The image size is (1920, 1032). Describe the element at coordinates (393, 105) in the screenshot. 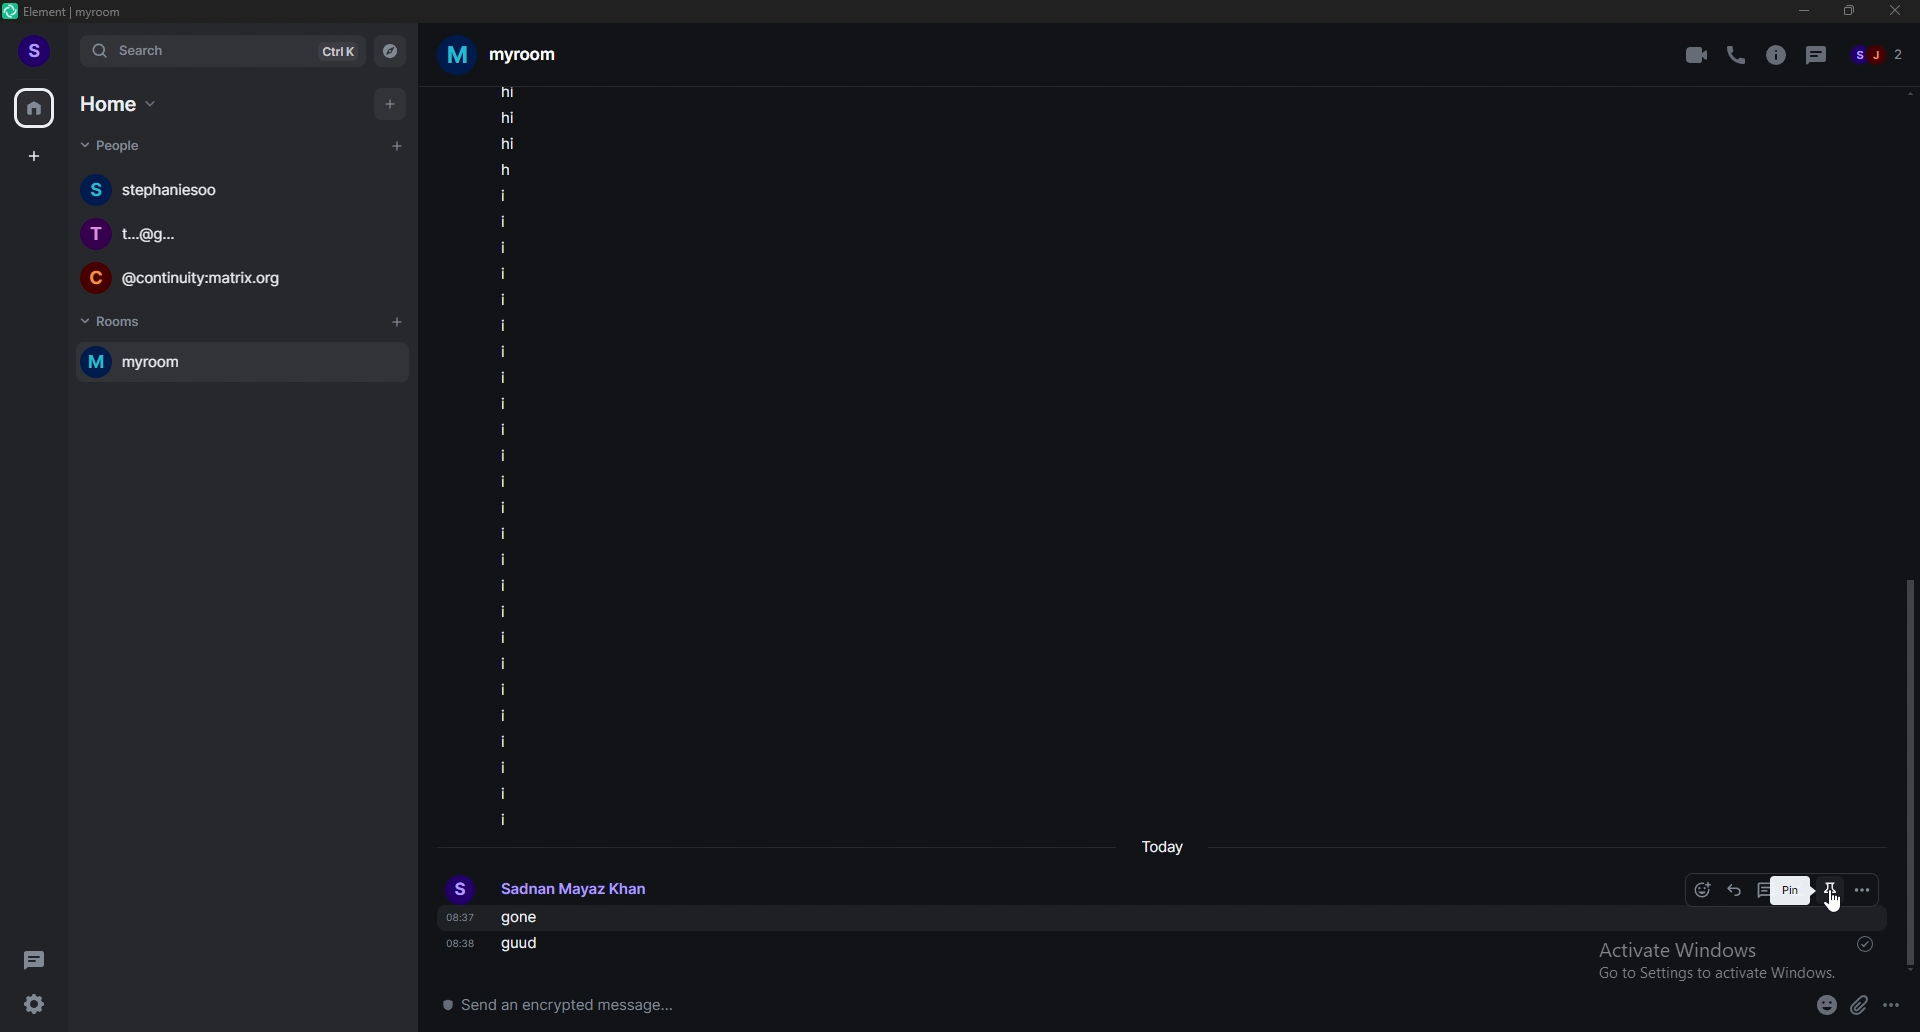

I see `add` at that location.